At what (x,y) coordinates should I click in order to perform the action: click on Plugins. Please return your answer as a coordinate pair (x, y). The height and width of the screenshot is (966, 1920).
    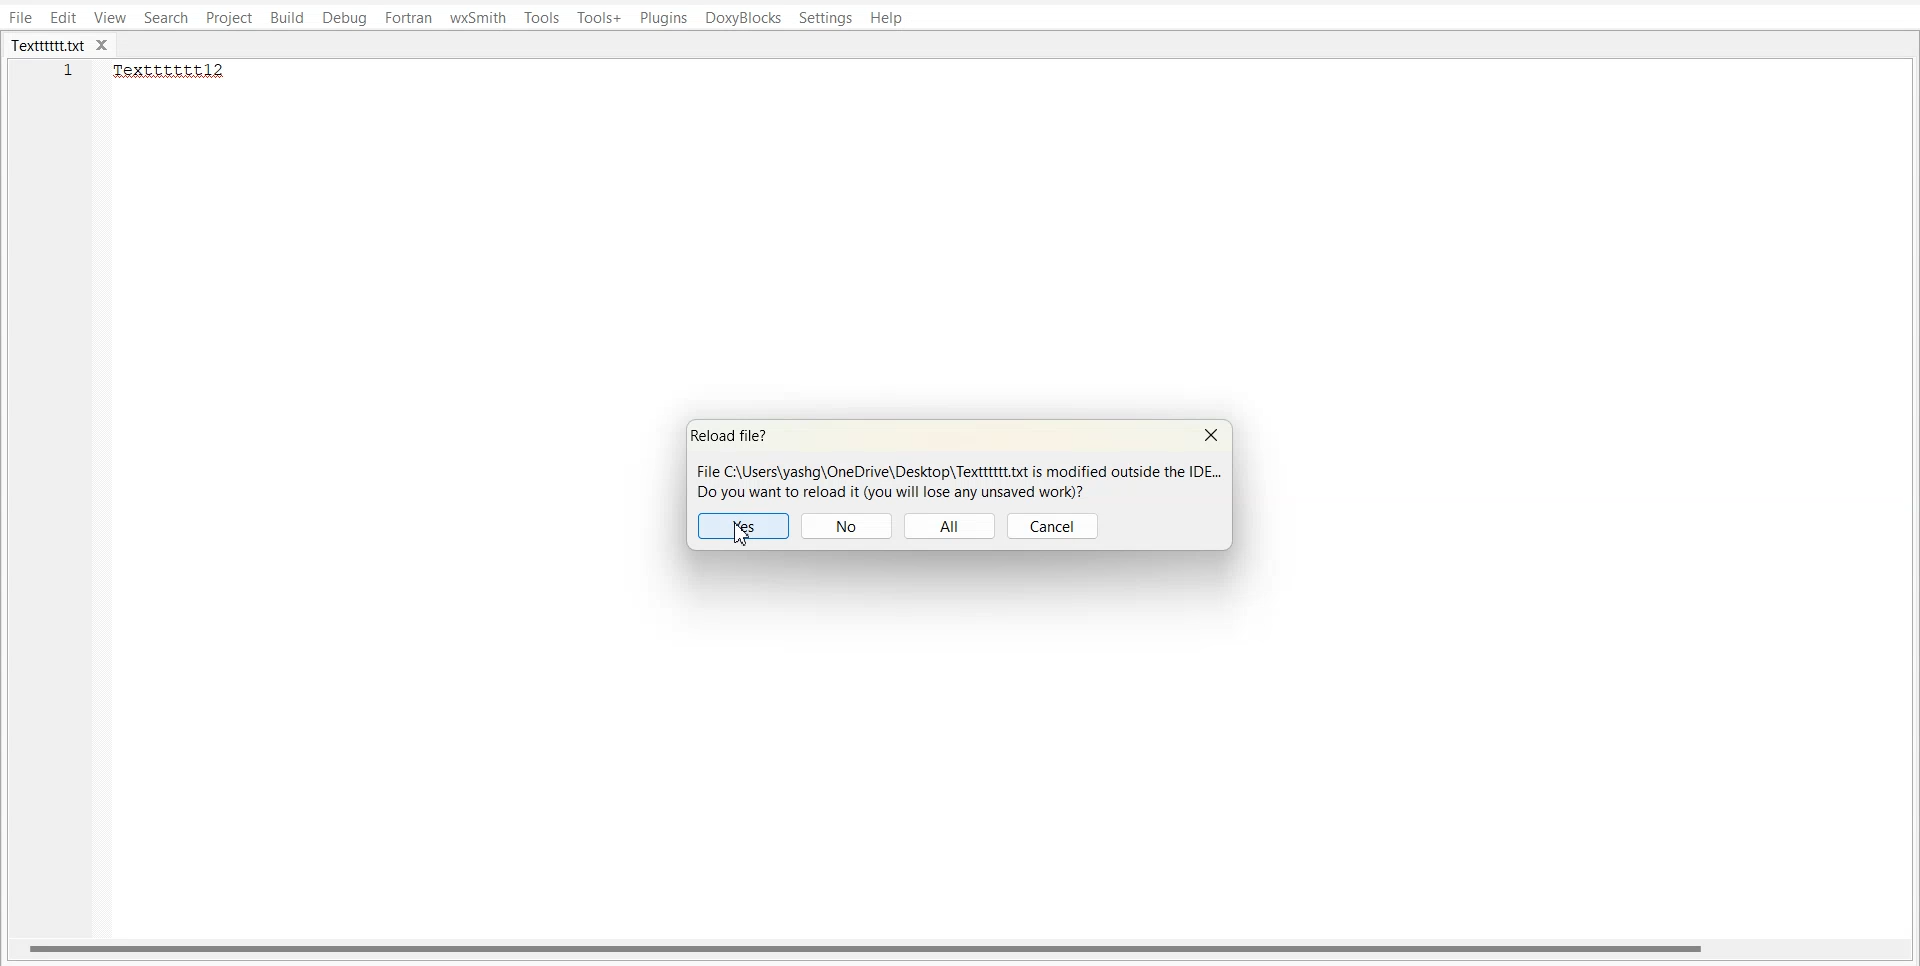
    Looking at the image, I should click on (665, 18).